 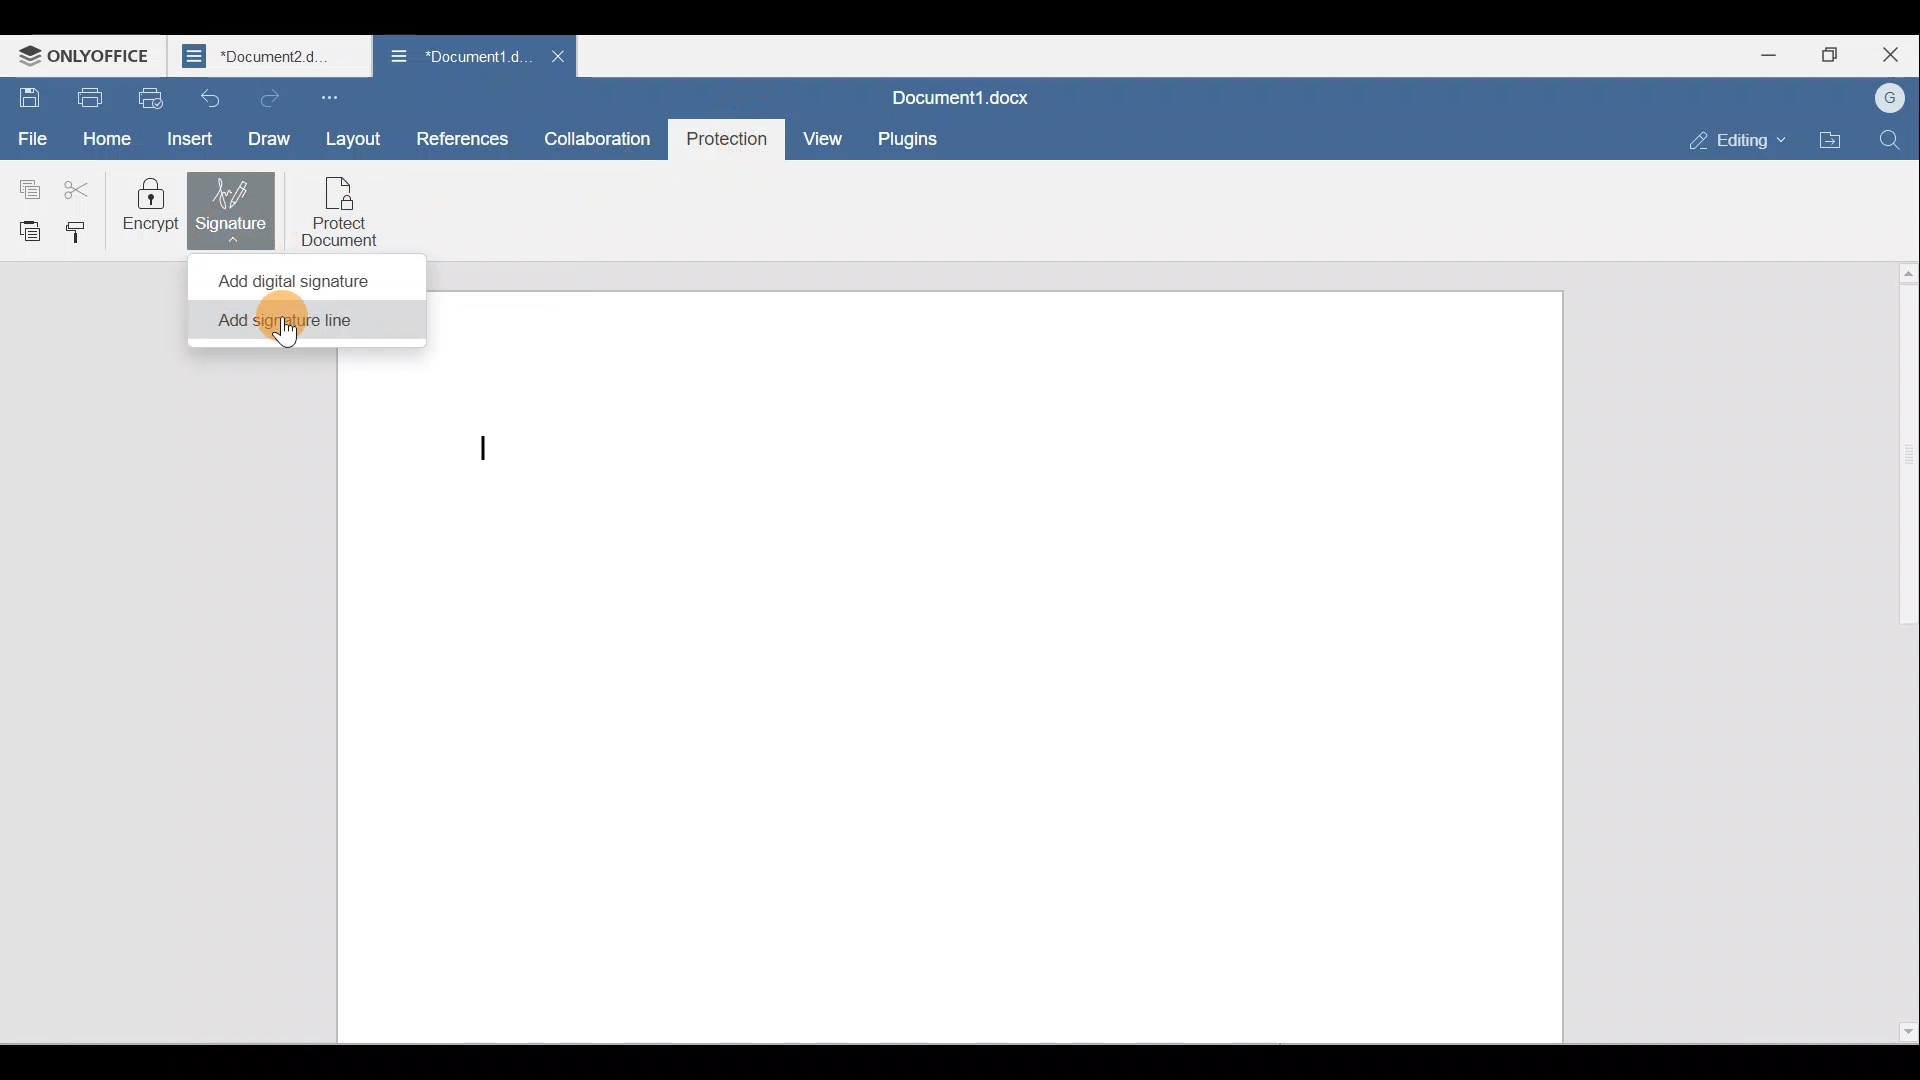 What do you see at coordinates (1828, 50) in the screenshot?
I see `Maximize` at bounding box center [1828, 50].